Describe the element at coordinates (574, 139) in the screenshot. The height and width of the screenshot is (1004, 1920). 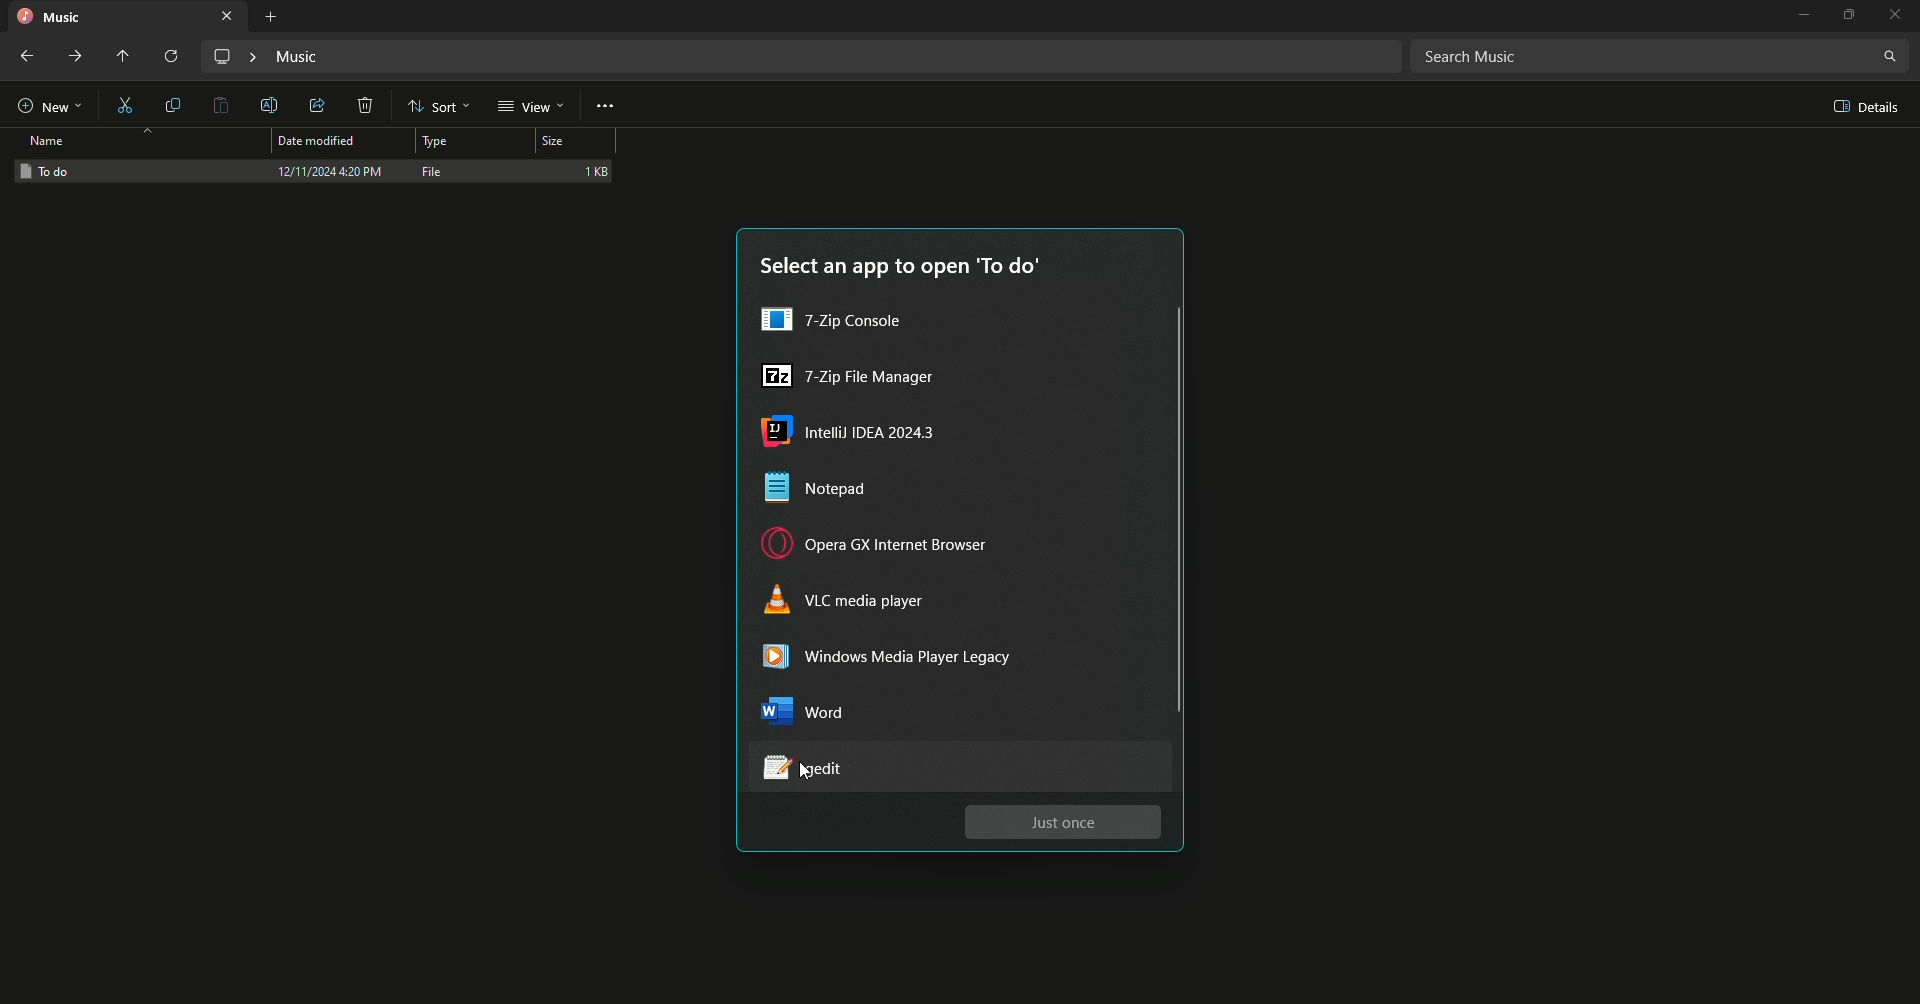
I see `Size` at that location.